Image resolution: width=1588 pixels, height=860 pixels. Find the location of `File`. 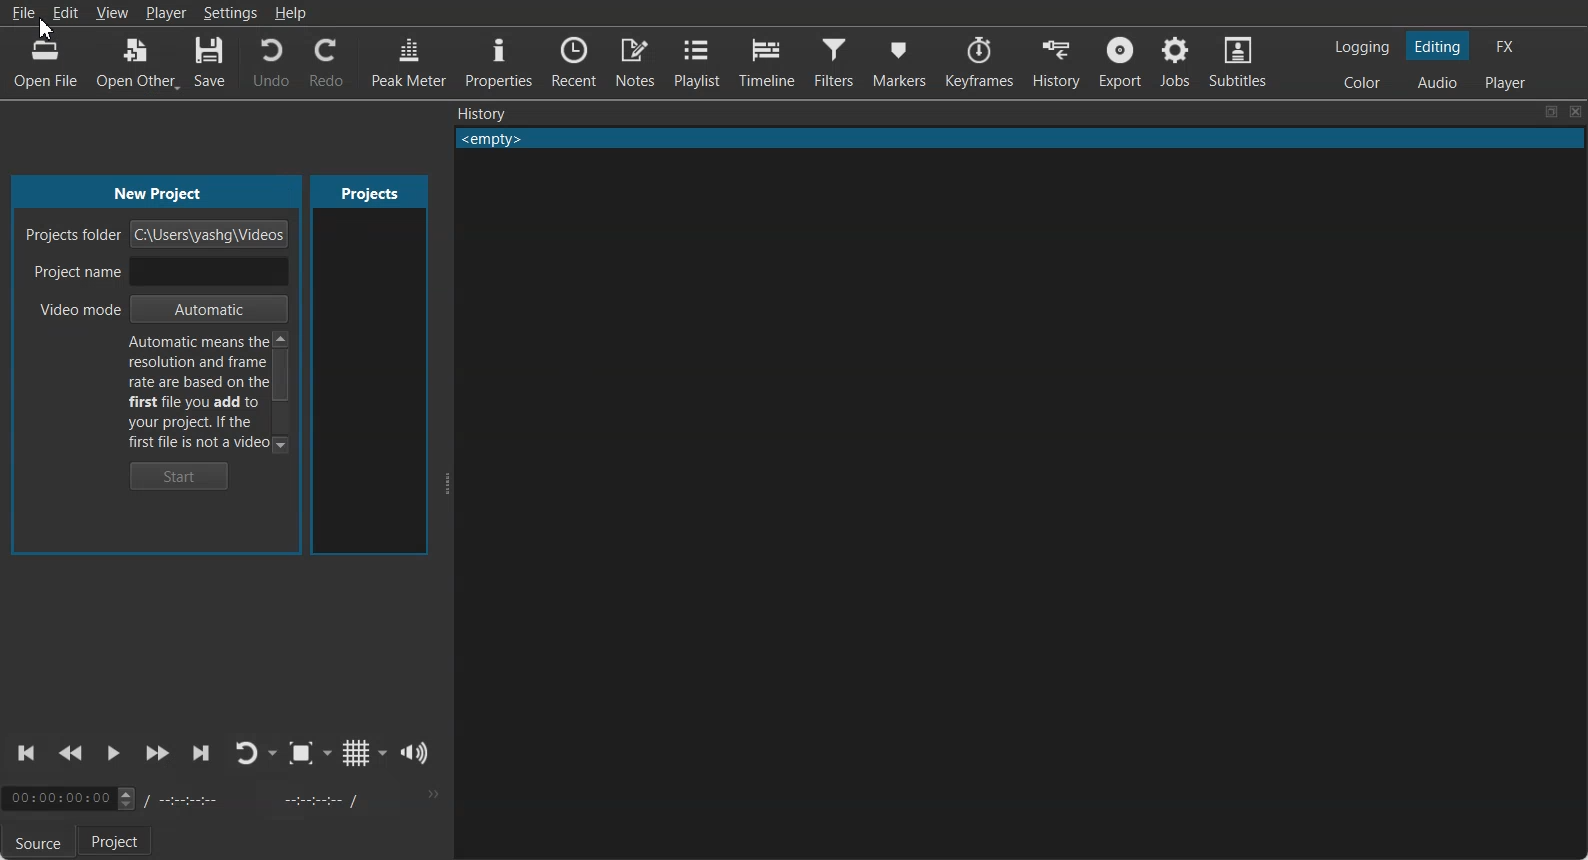

File is located at coordinates (23, 14).